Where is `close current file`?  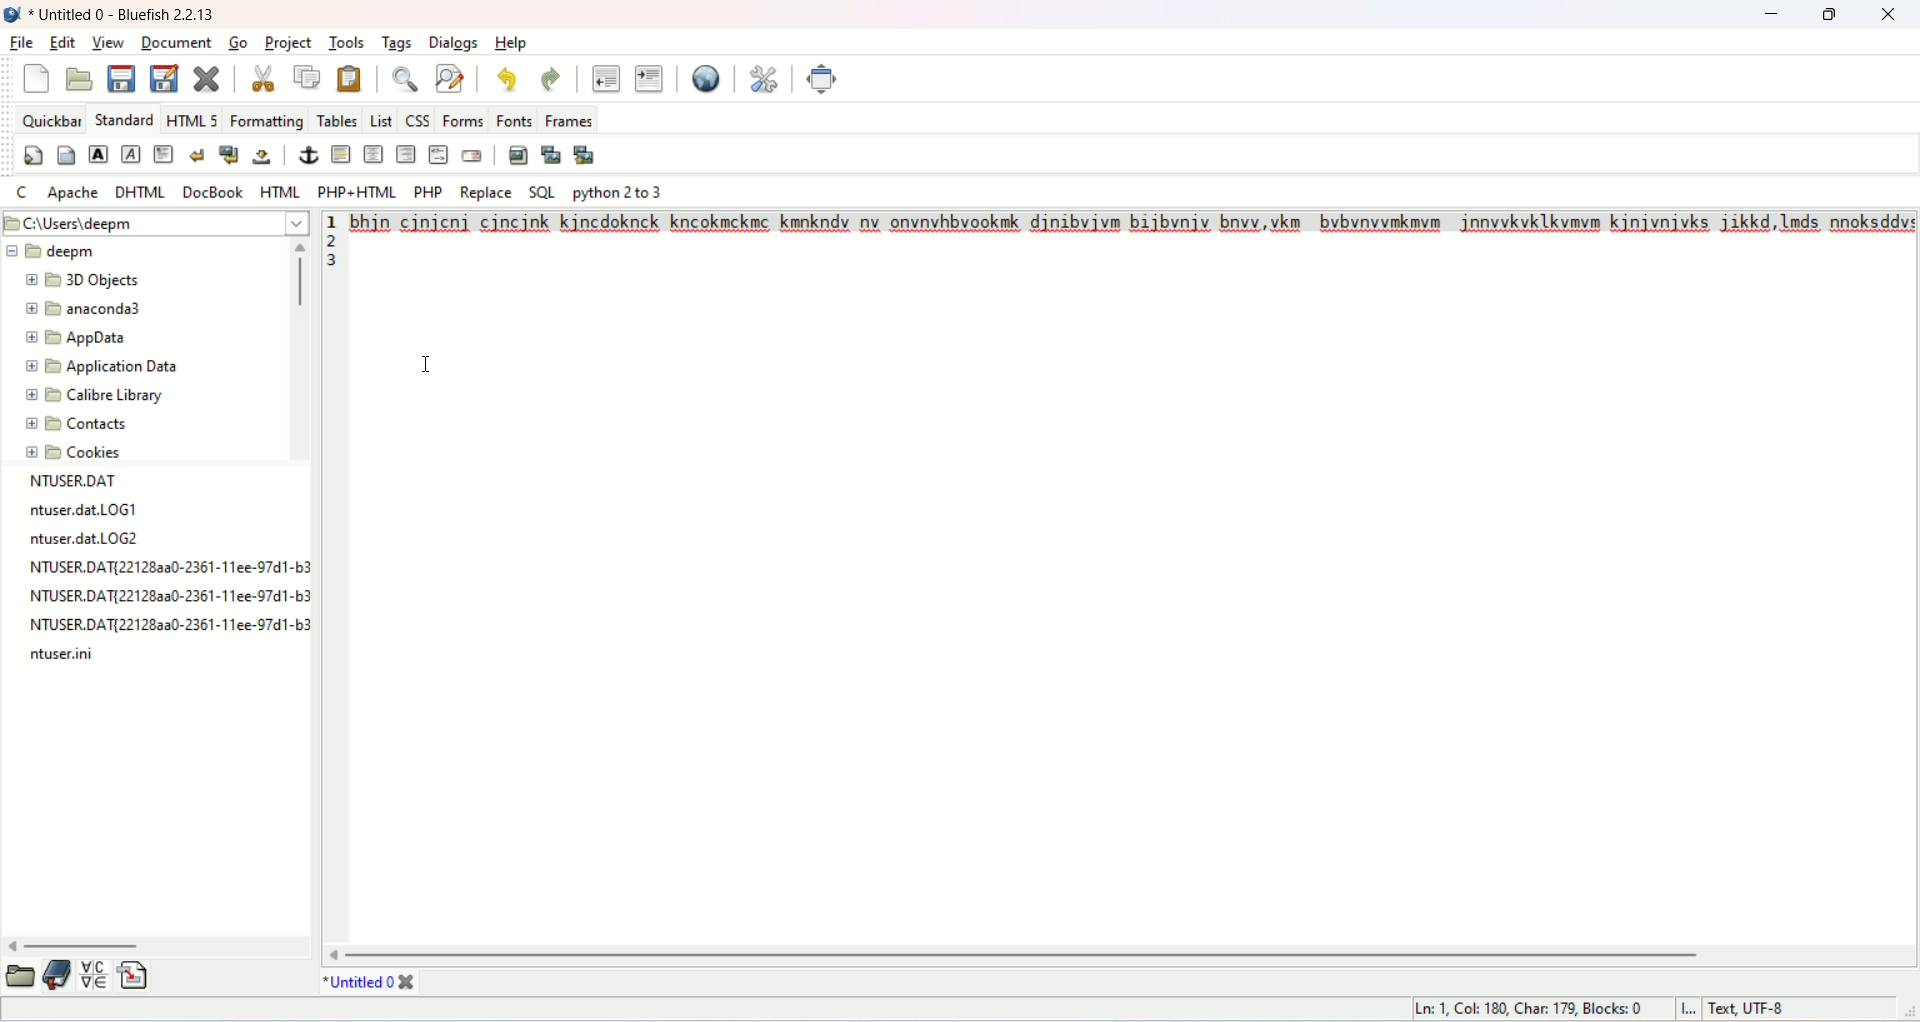 close current file is located at coordinates (209, 79).